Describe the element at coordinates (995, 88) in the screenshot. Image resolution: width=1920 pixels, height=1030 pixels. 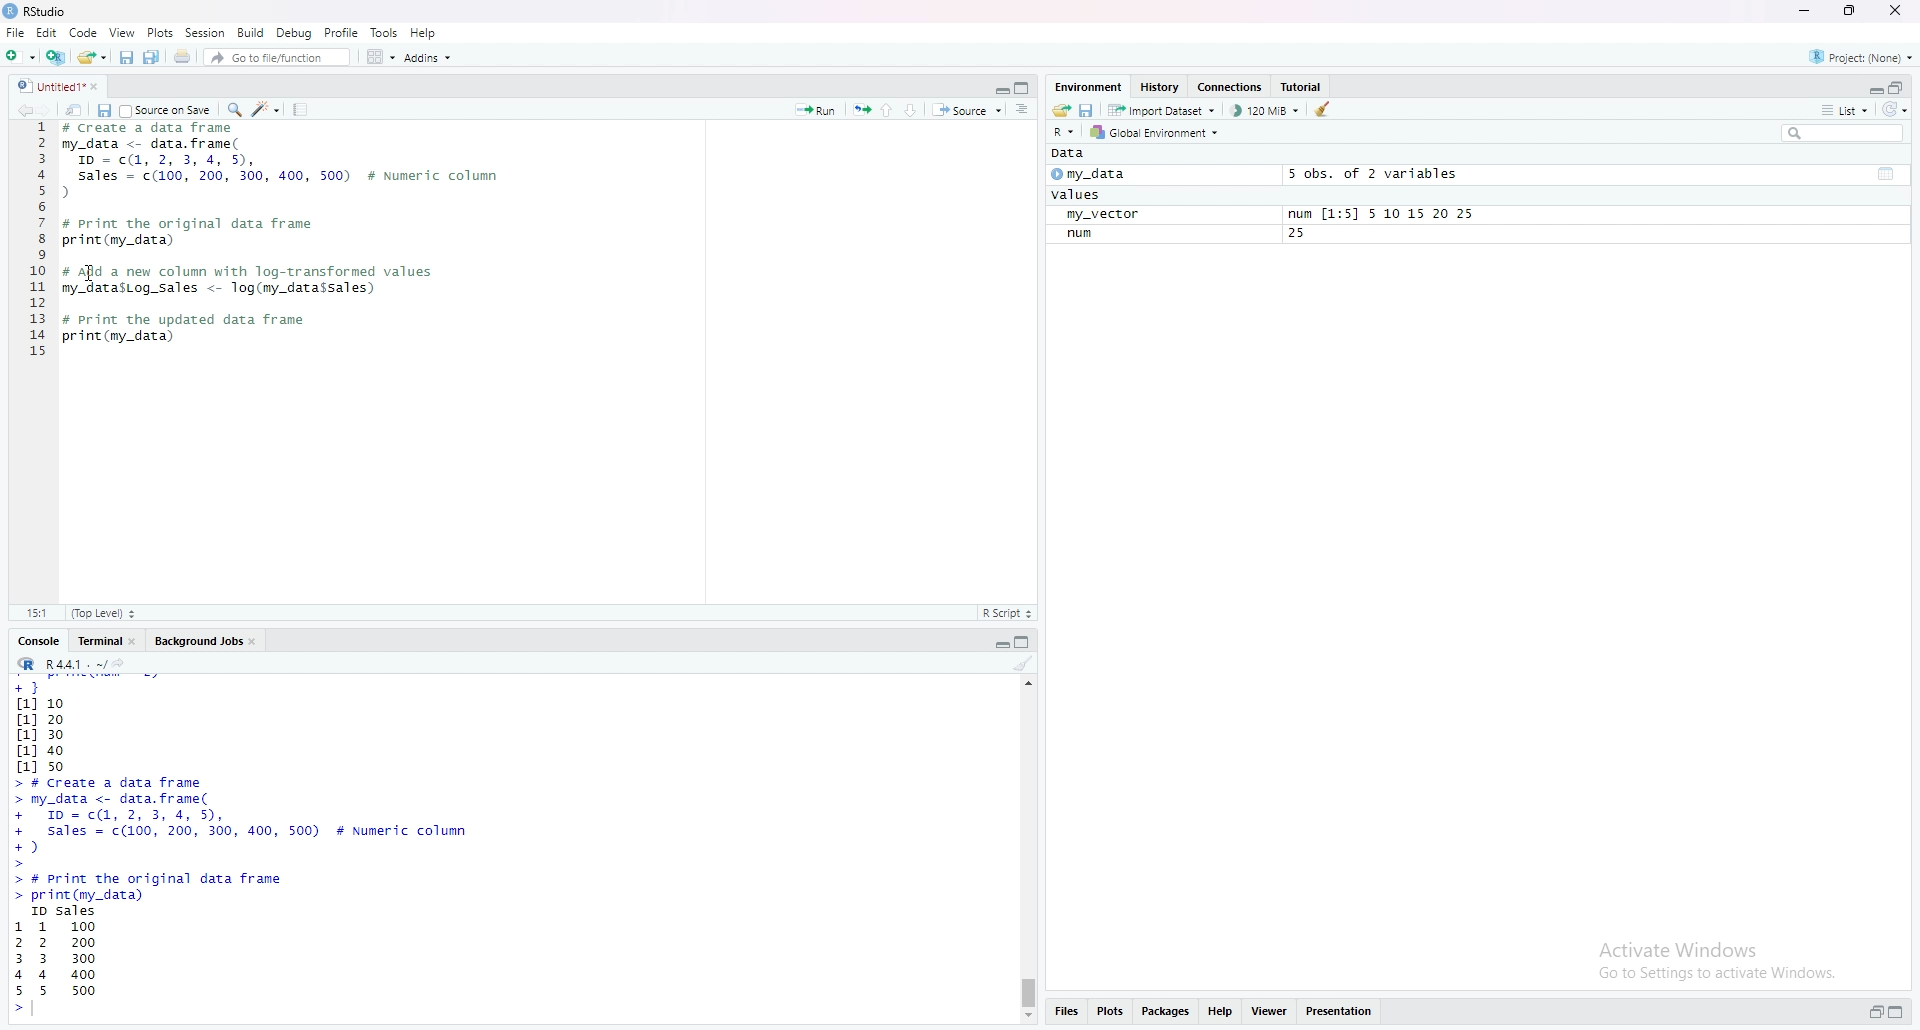
I see `minimize` at that location.